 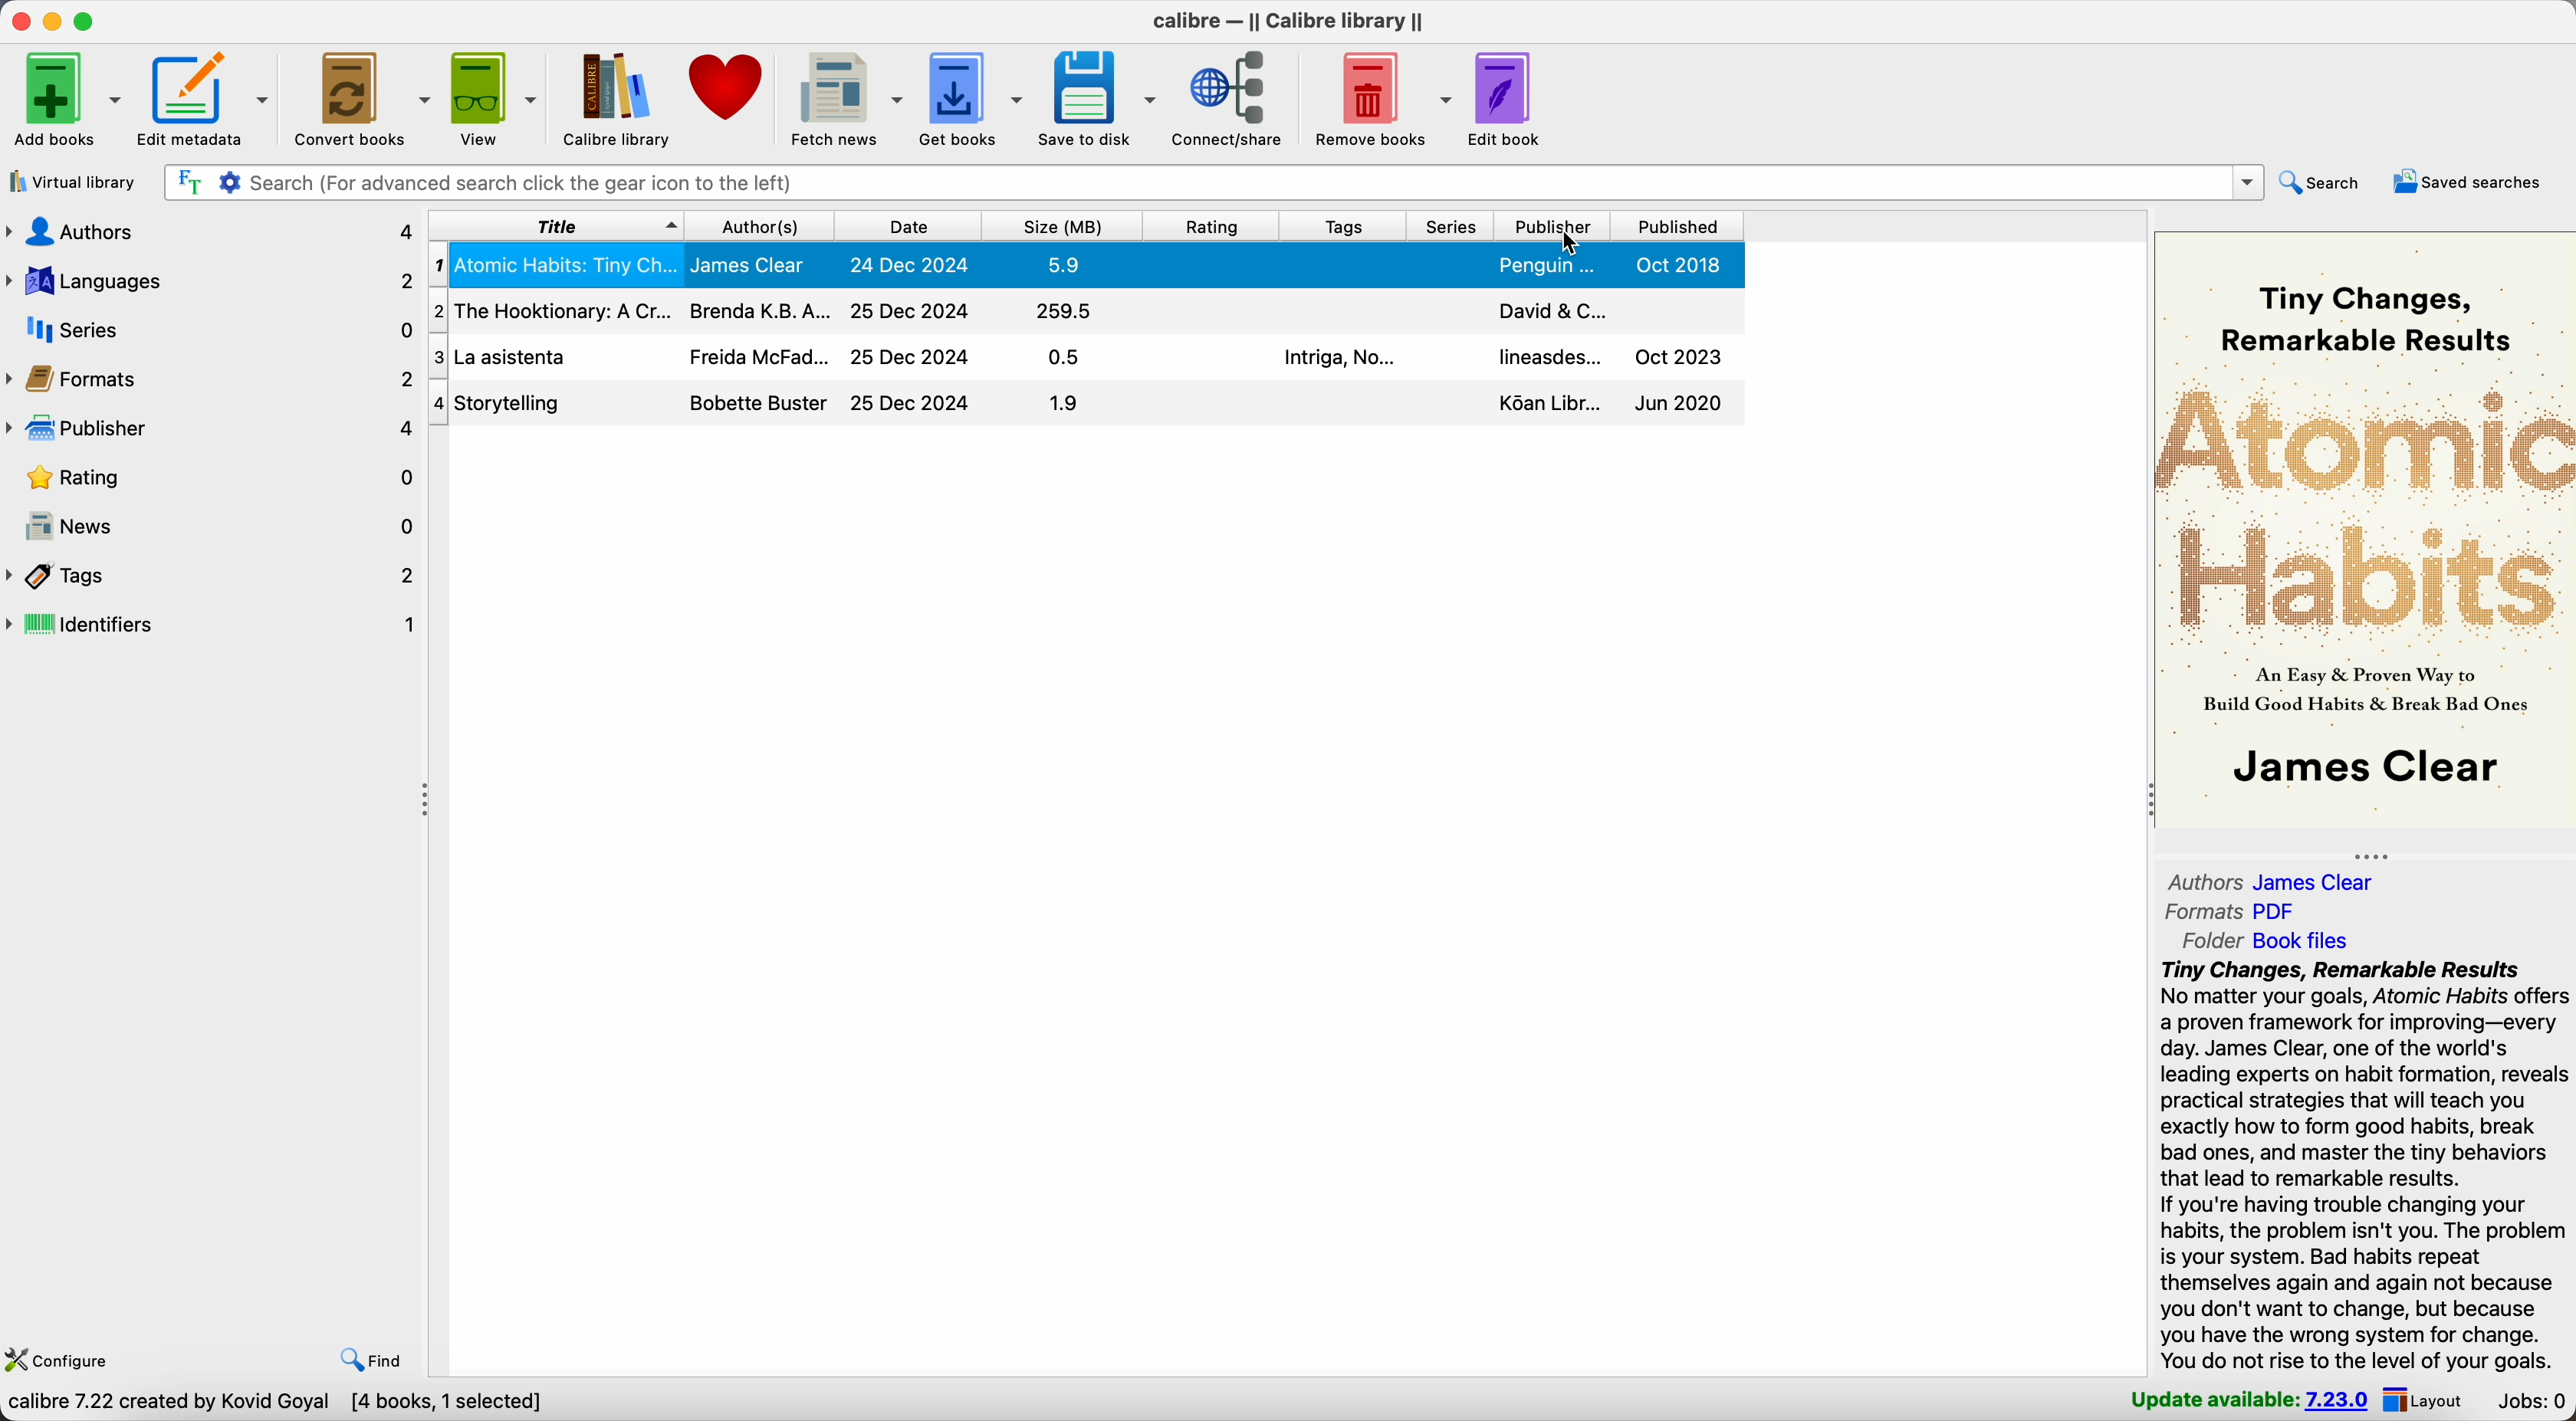 What do you see at coordinates (1677, 265) in the screenshot?
I see `oct 2018` at bounding box center [1677, 265].